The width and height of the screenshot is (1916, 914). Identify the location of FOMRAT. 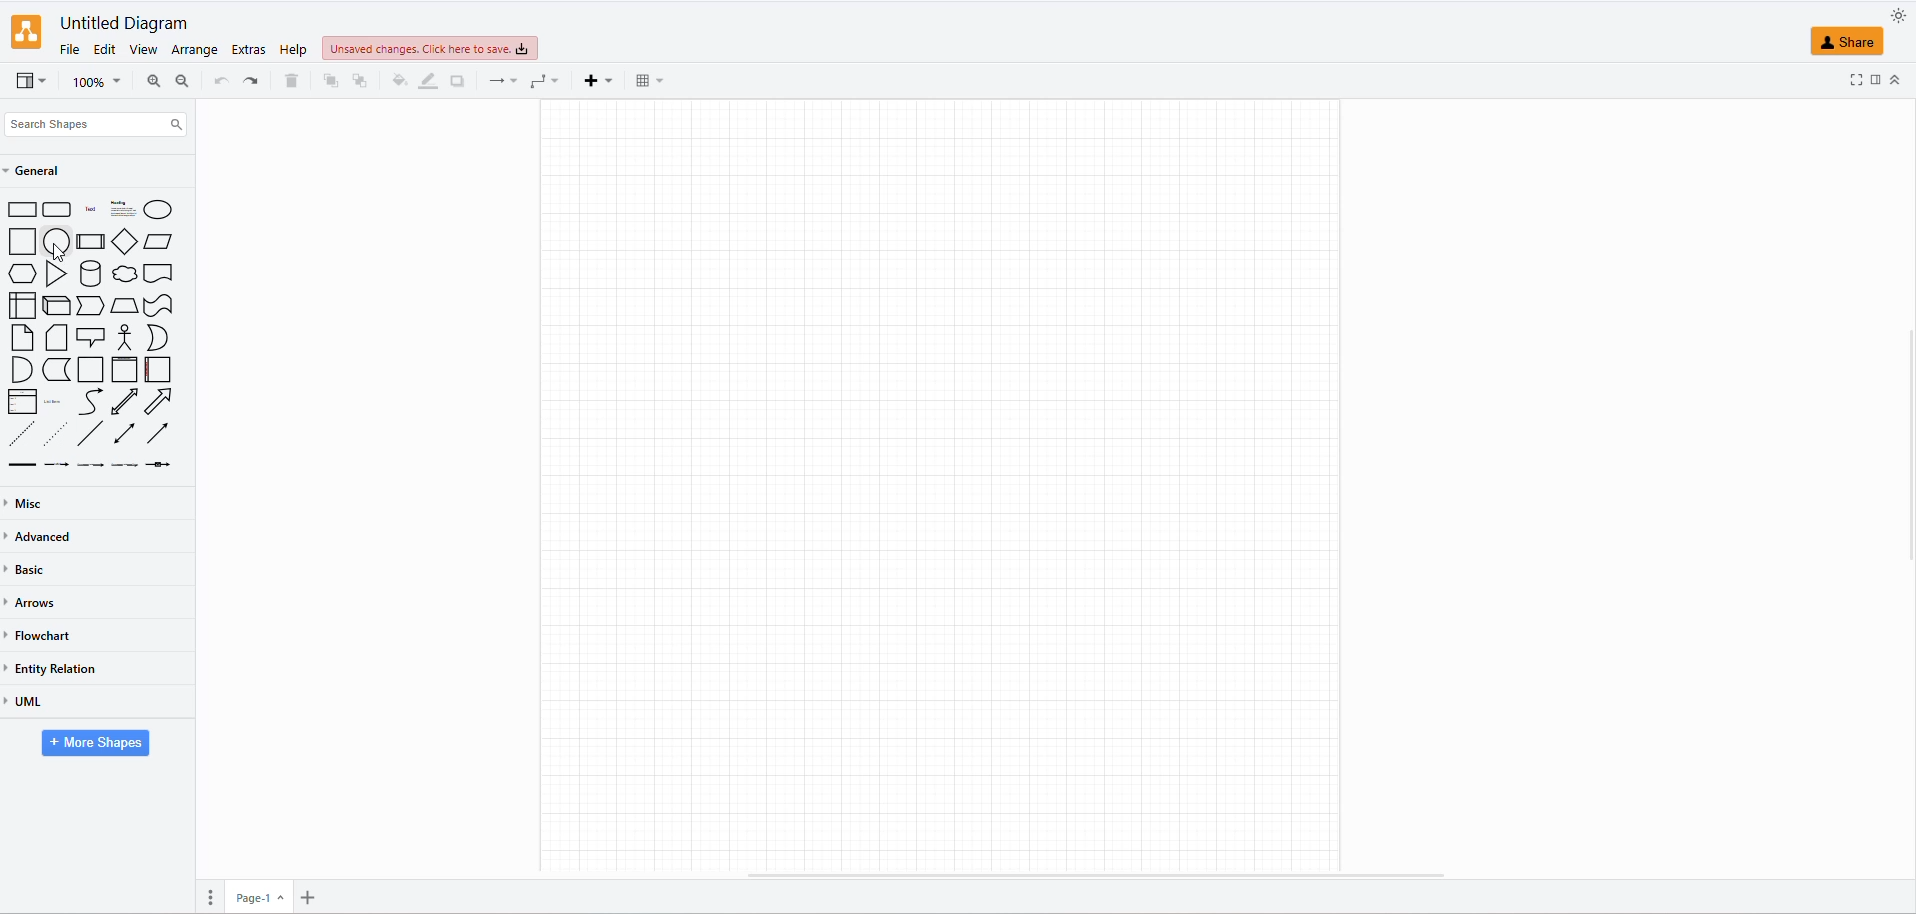
(1876, 77).